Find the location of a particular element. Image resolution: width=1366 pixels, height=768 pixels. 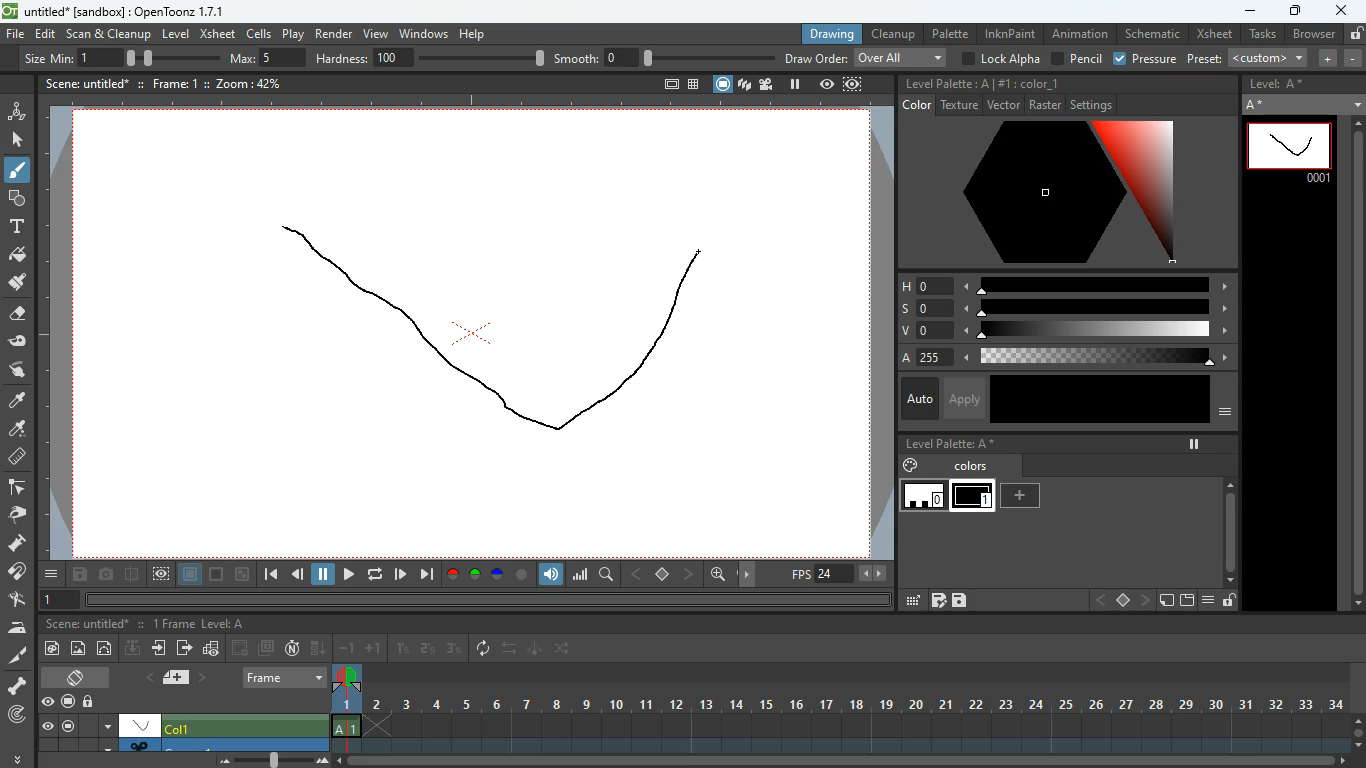

cleanup palette is located at coordinates (947, 84).